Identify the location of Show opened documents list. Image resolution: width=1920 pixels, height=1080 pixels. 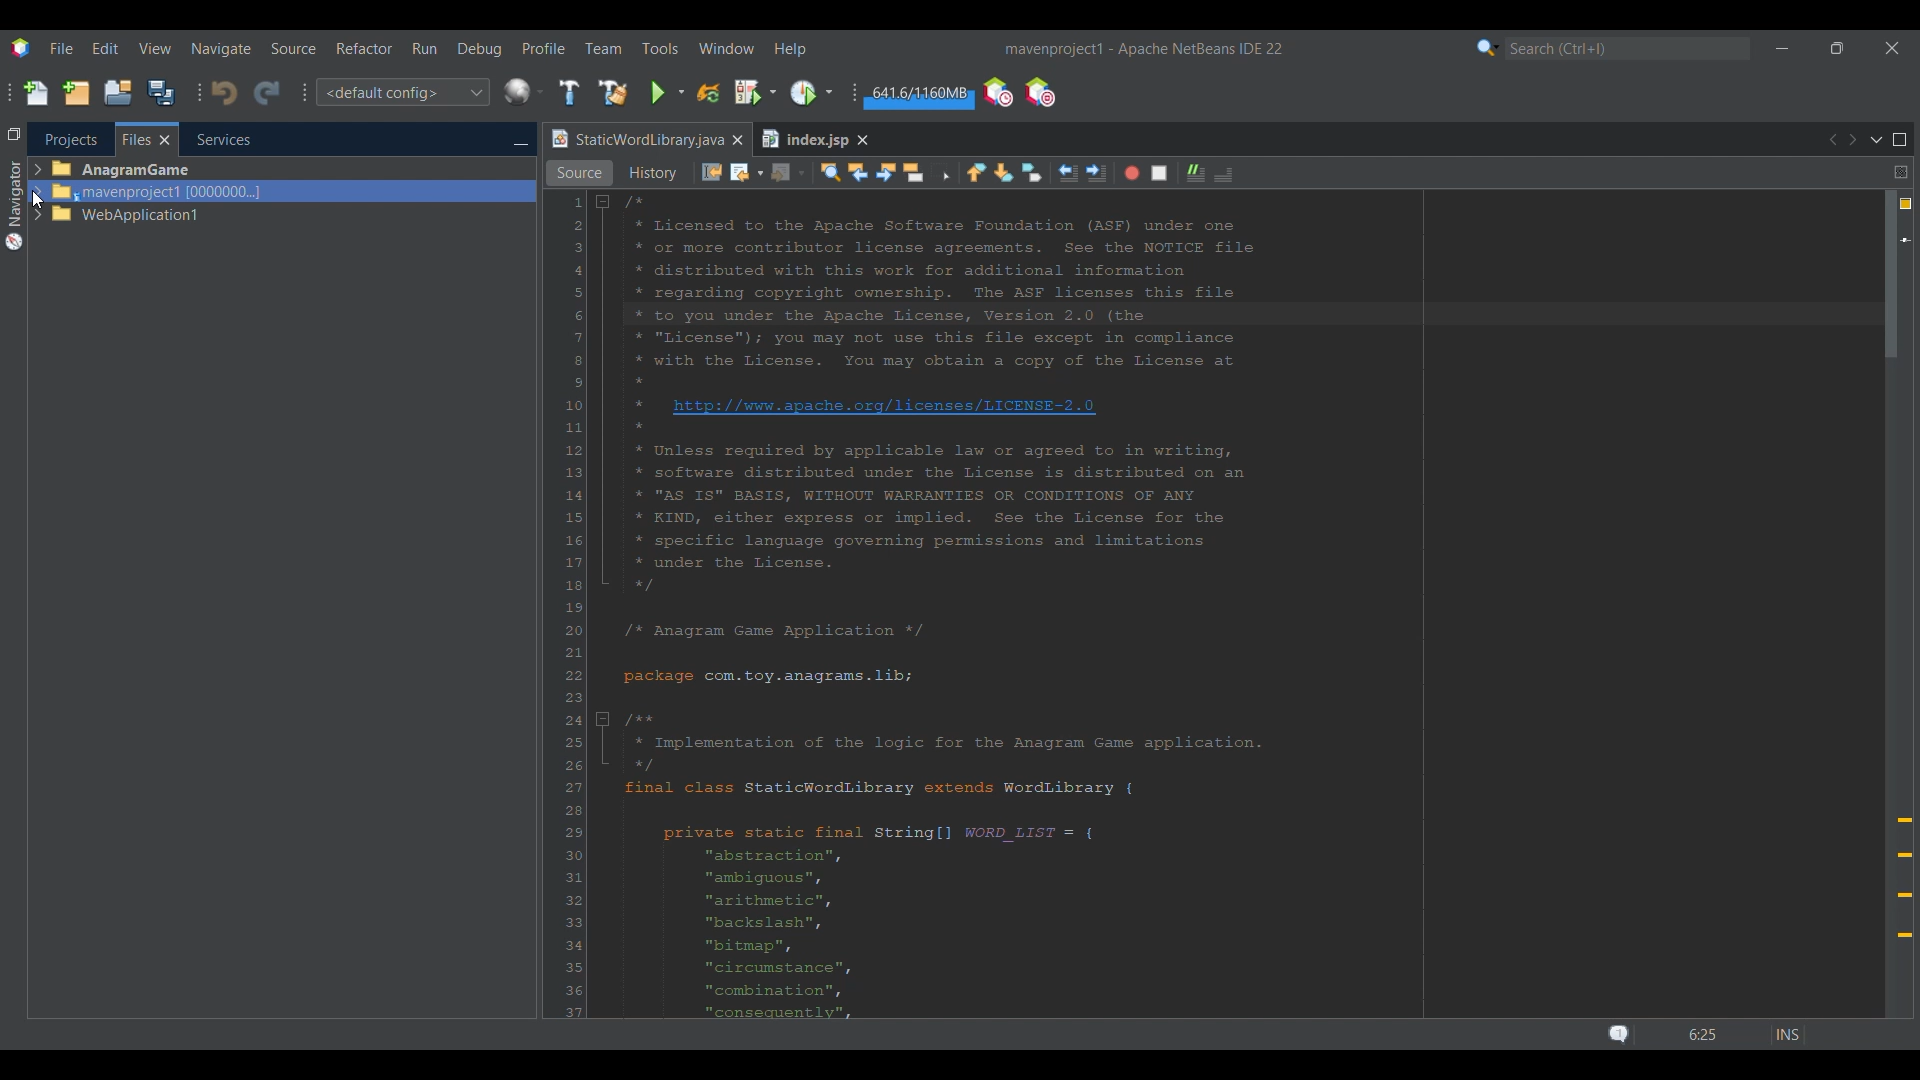
(1877, 141).